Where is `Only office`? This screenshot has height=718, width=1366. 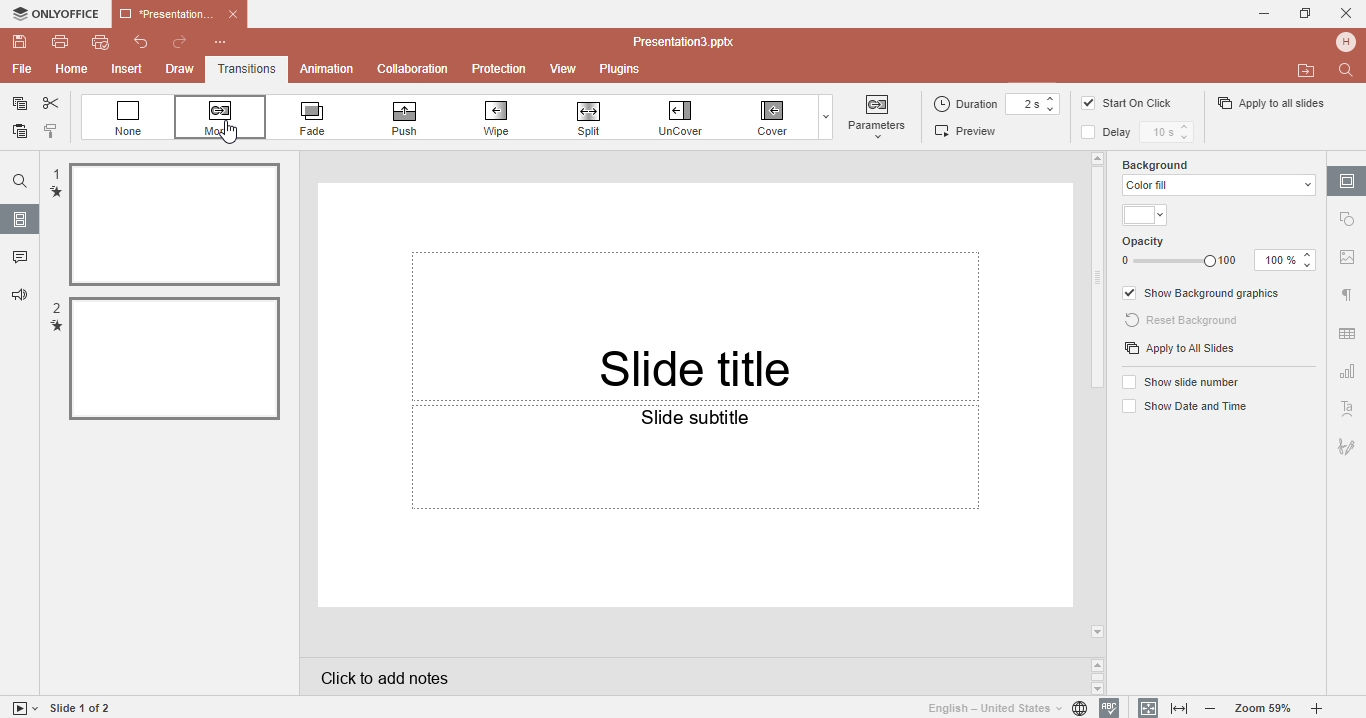
Only office is located at coordinates (54, 14).